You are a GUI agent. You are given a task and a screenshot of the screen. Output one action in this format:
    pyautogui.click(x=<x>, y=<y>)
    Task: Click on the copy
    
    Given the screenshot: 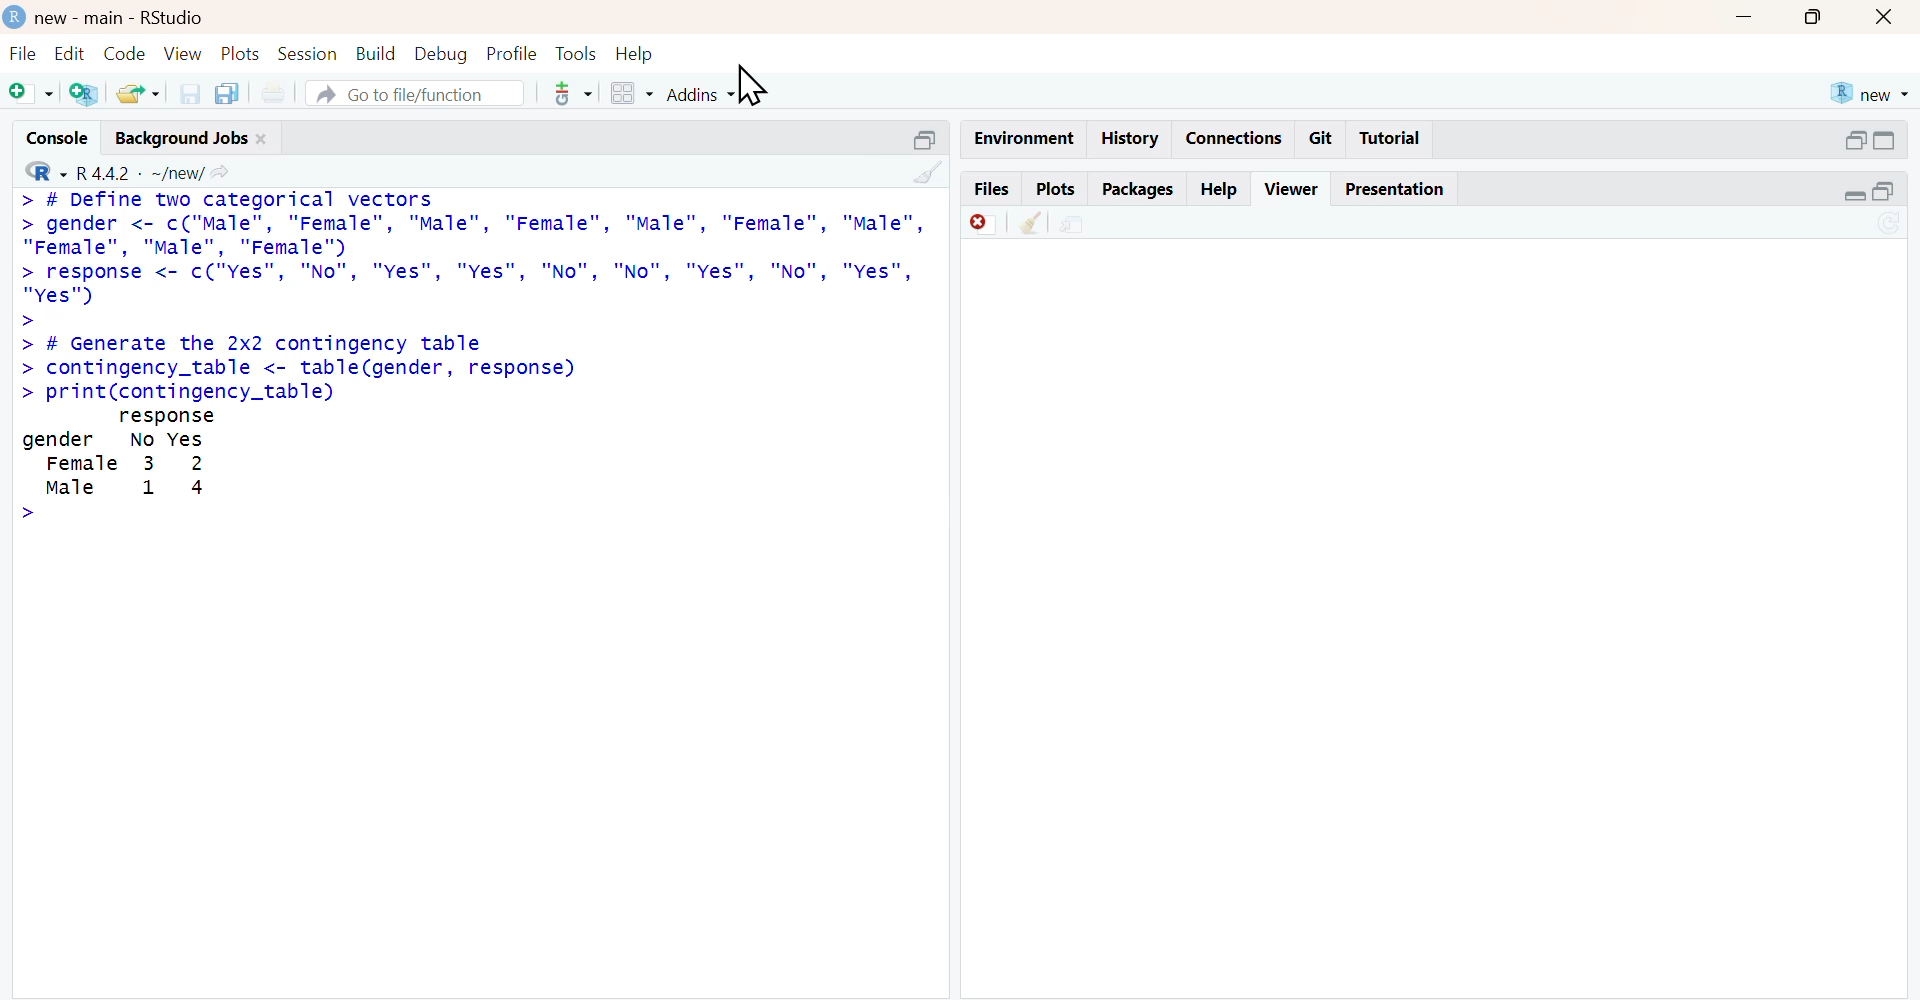 What is the action you would take?
    pyautogui.click(x=228, y=93)
    